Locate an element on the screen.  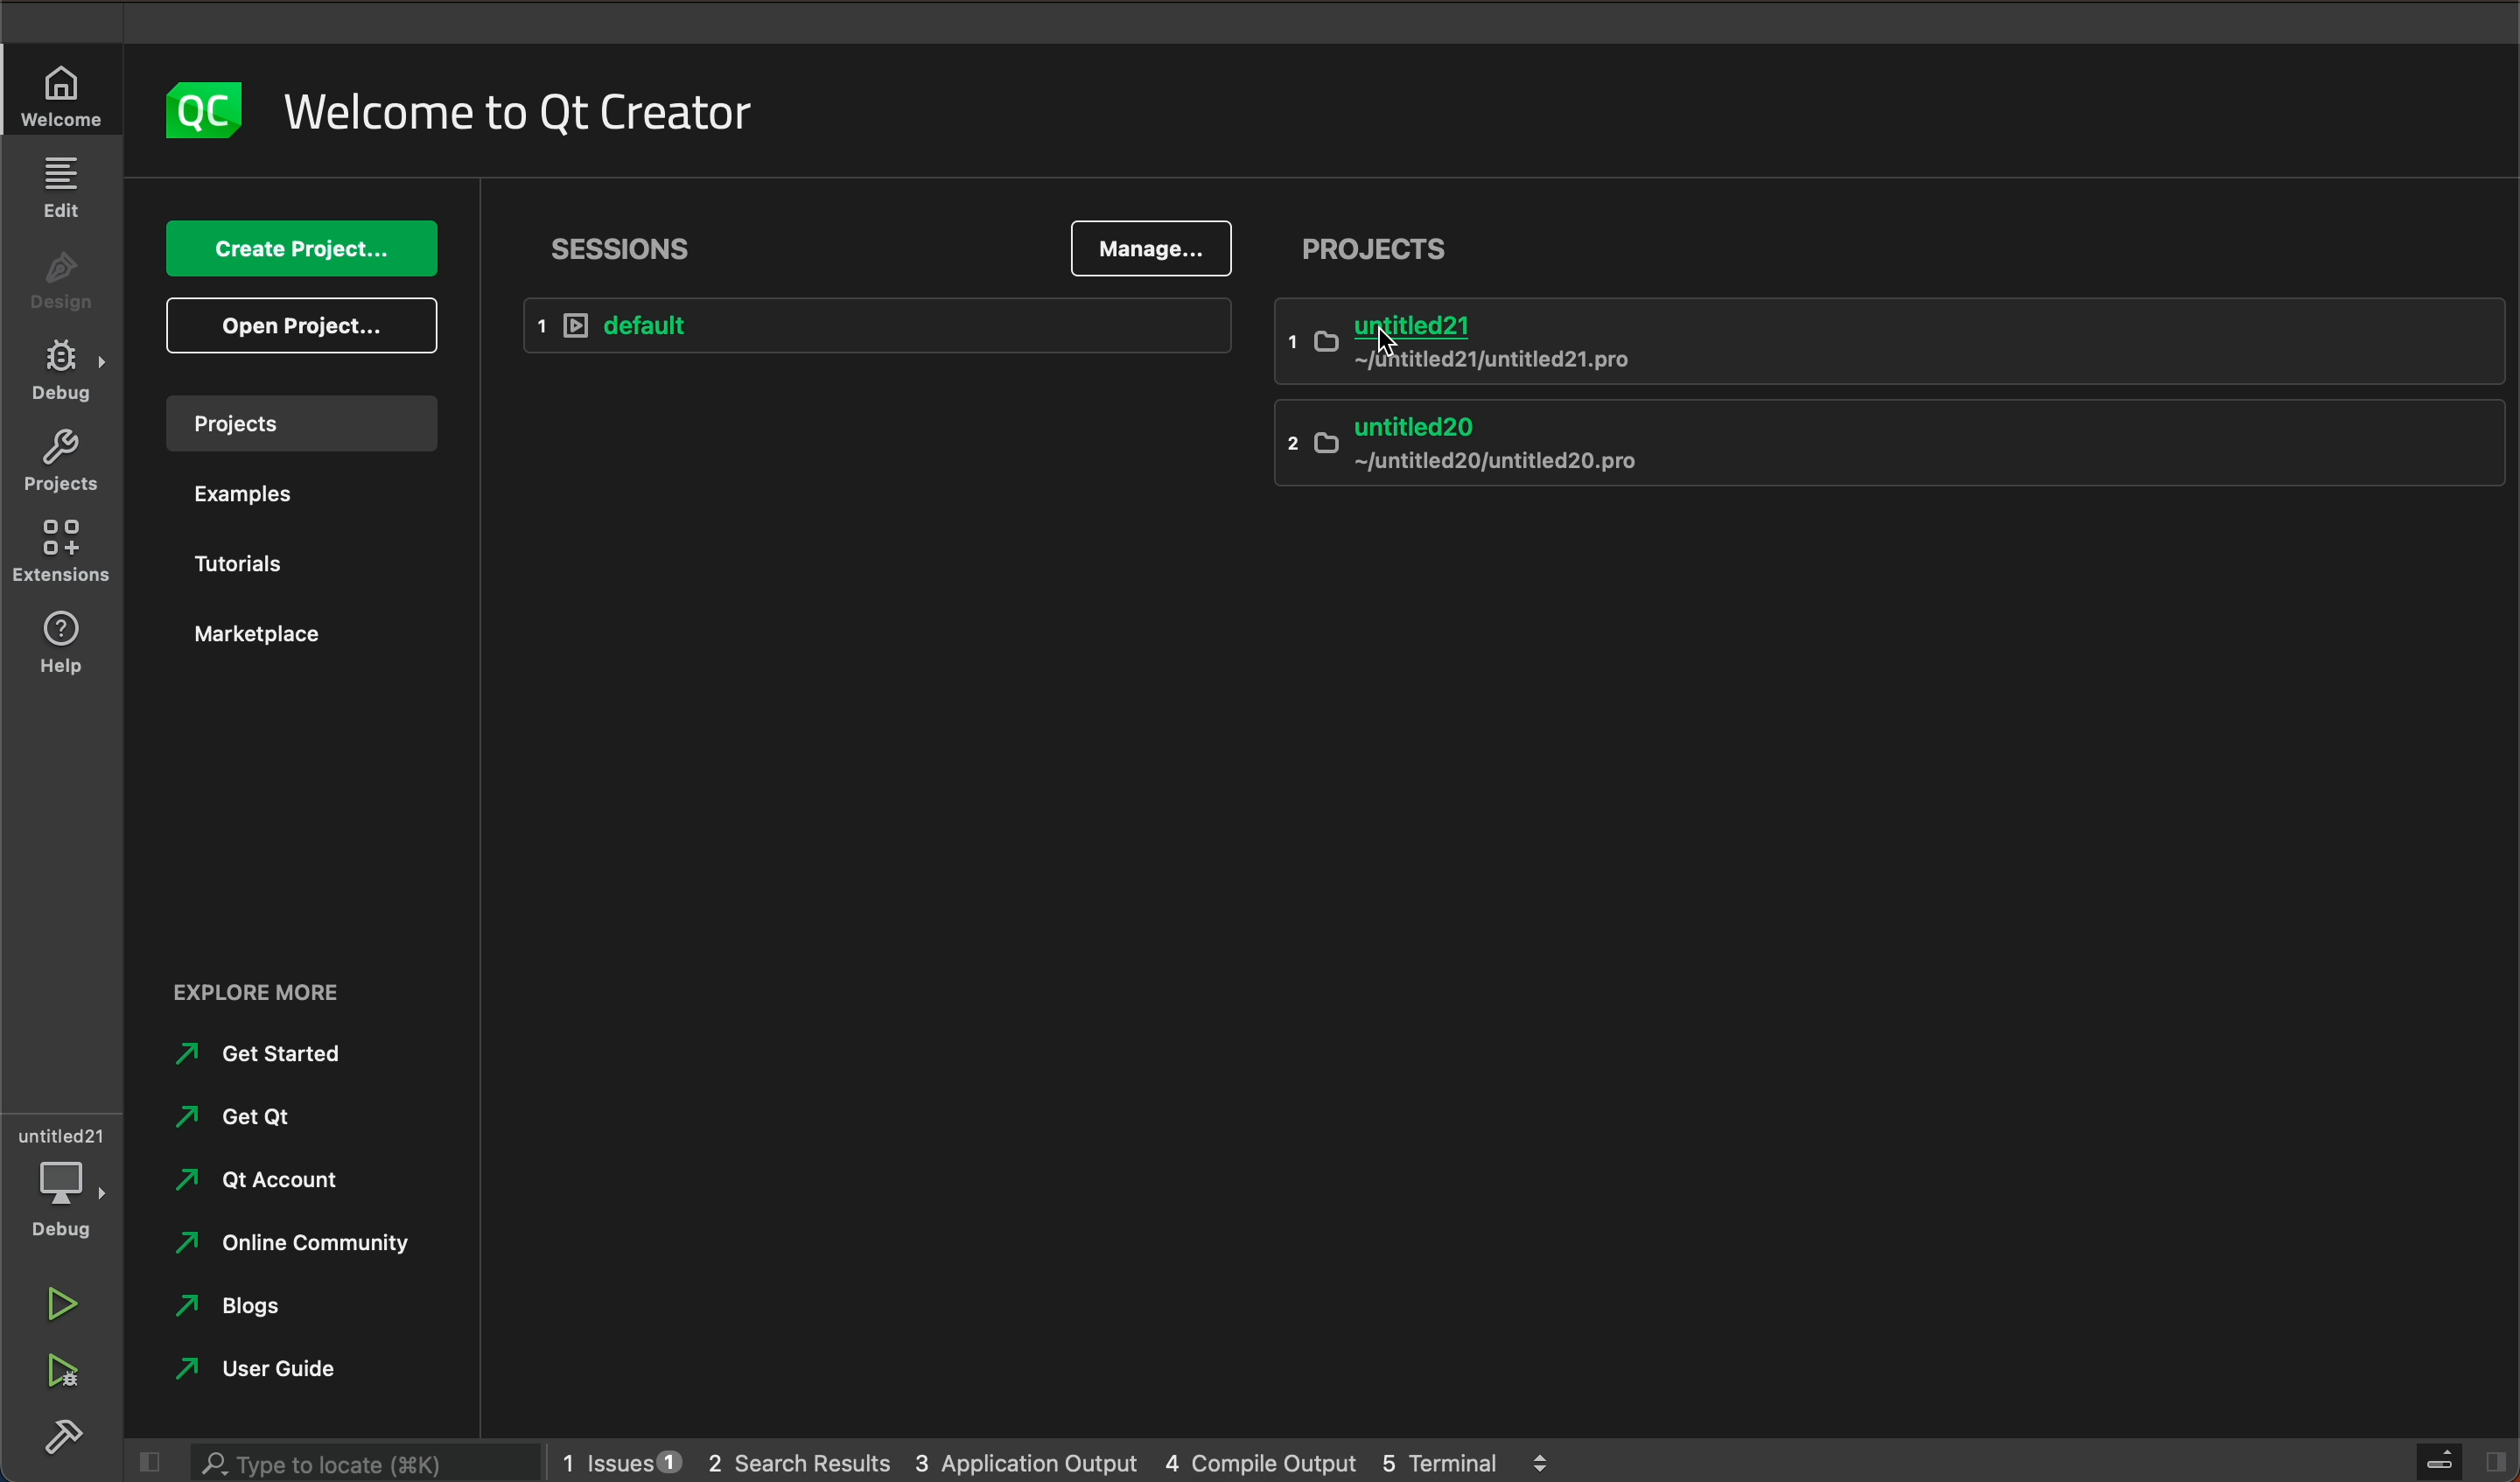
create is located at coordinates (303, 248).